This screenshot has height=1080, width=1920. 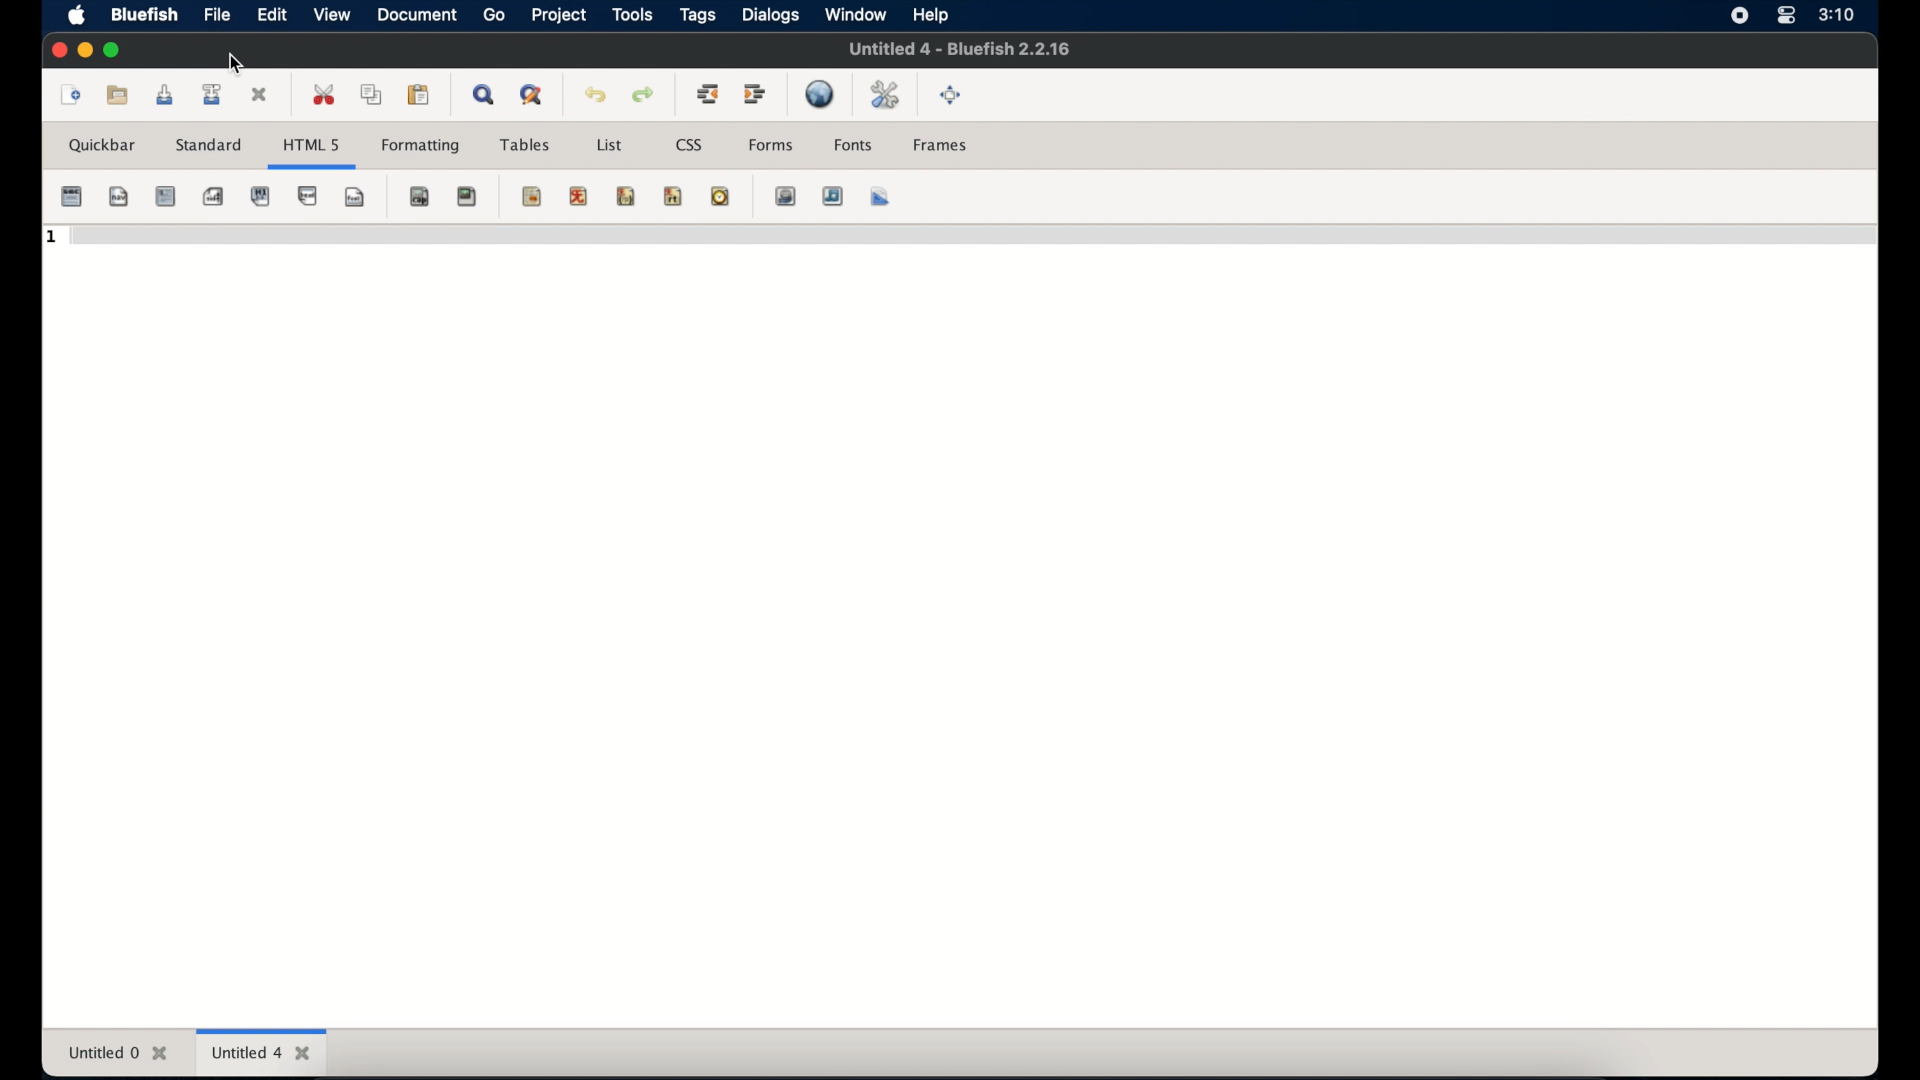 I want to click on indent, so click(x=756, y=94).